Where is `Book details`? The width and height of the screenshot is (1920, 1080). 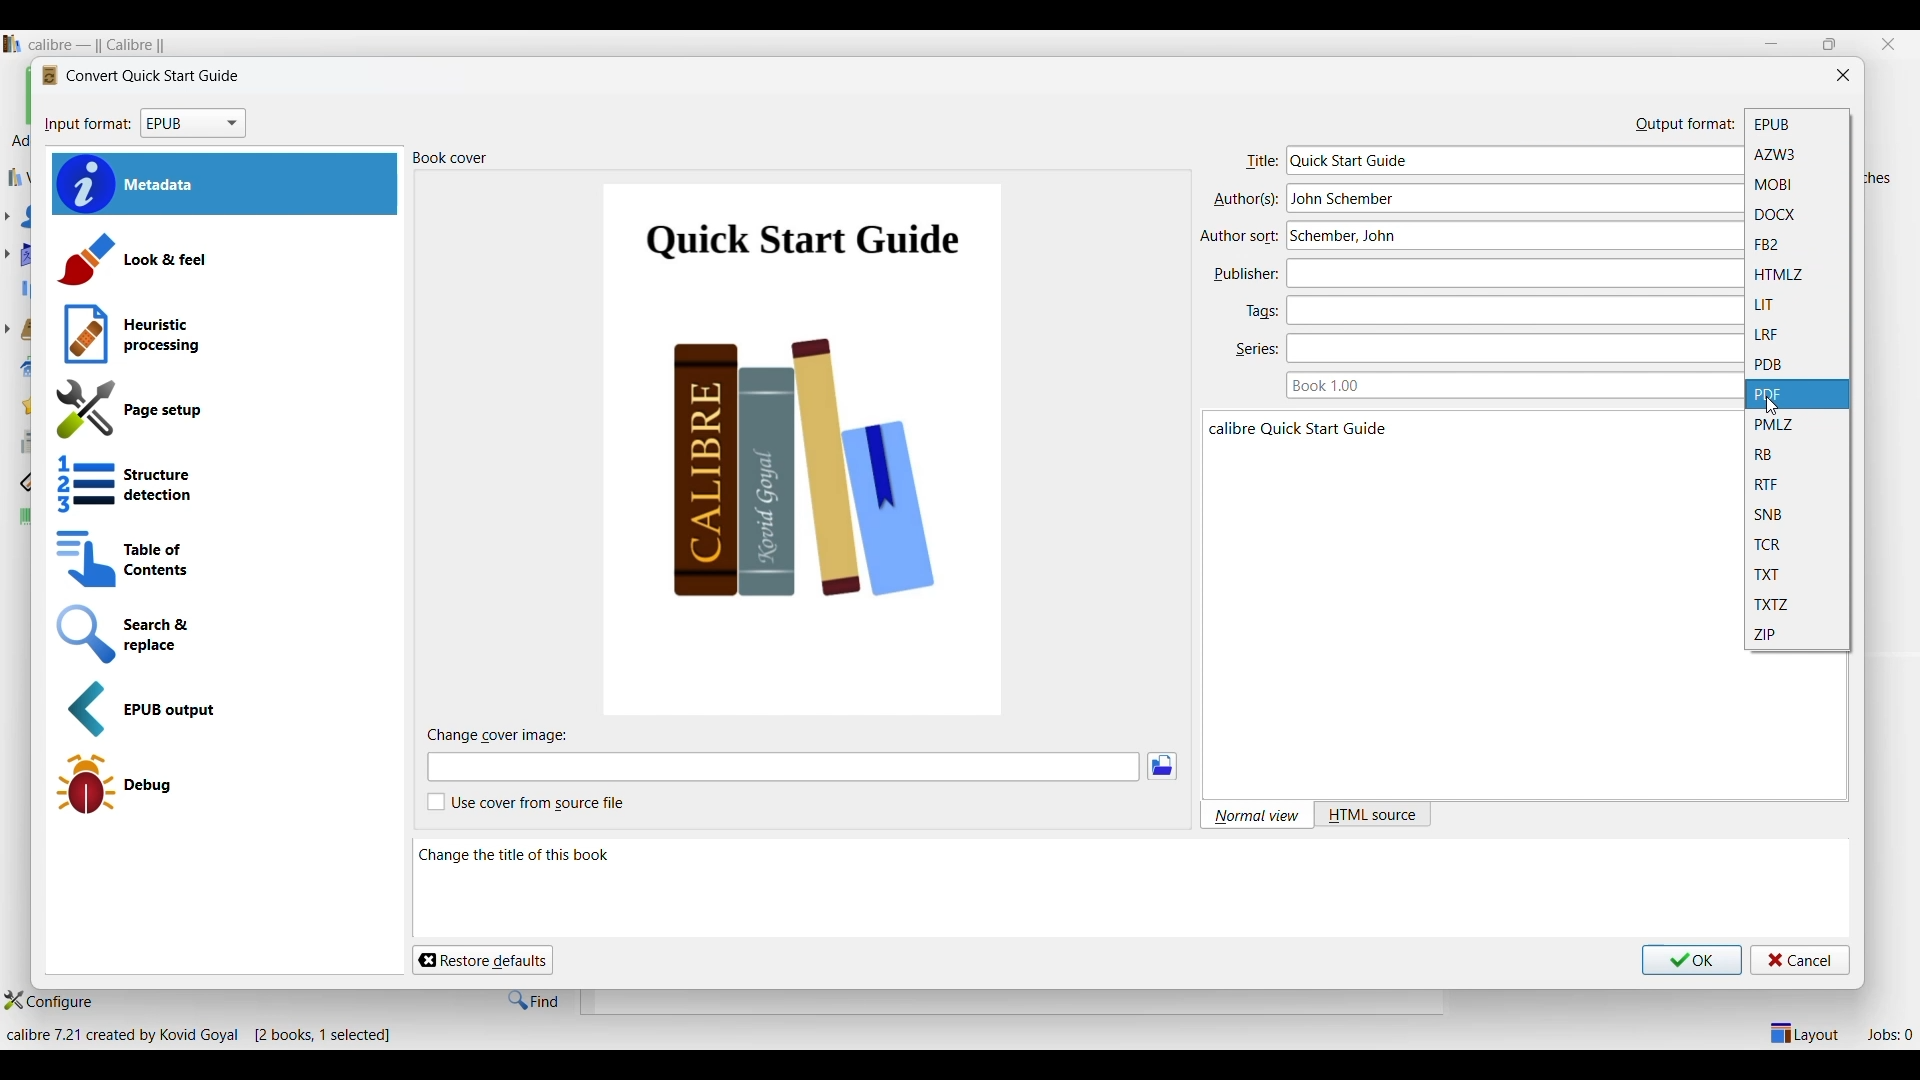
Book details is located at coordinates (1469, 606).